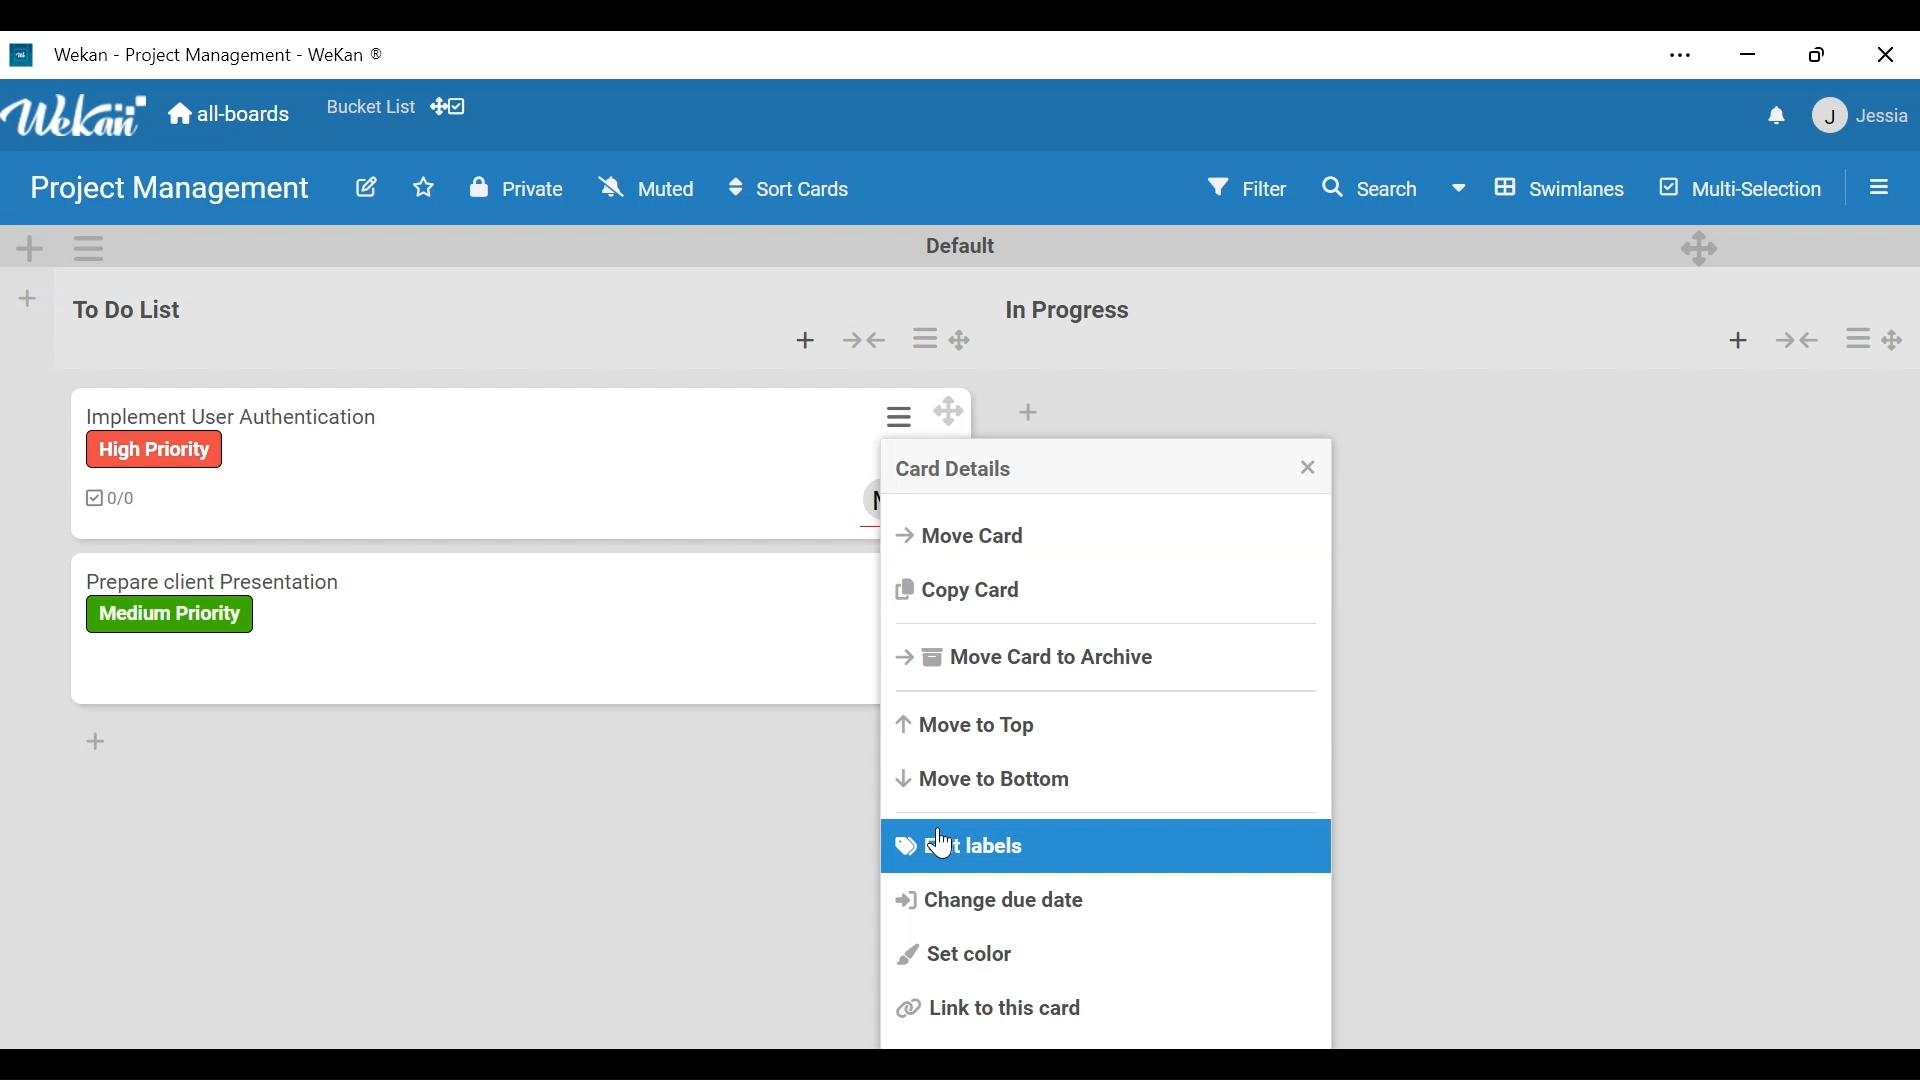 The width and height of the screenshot is (1920, 1080). I want to click on Label, so click(153, 449).